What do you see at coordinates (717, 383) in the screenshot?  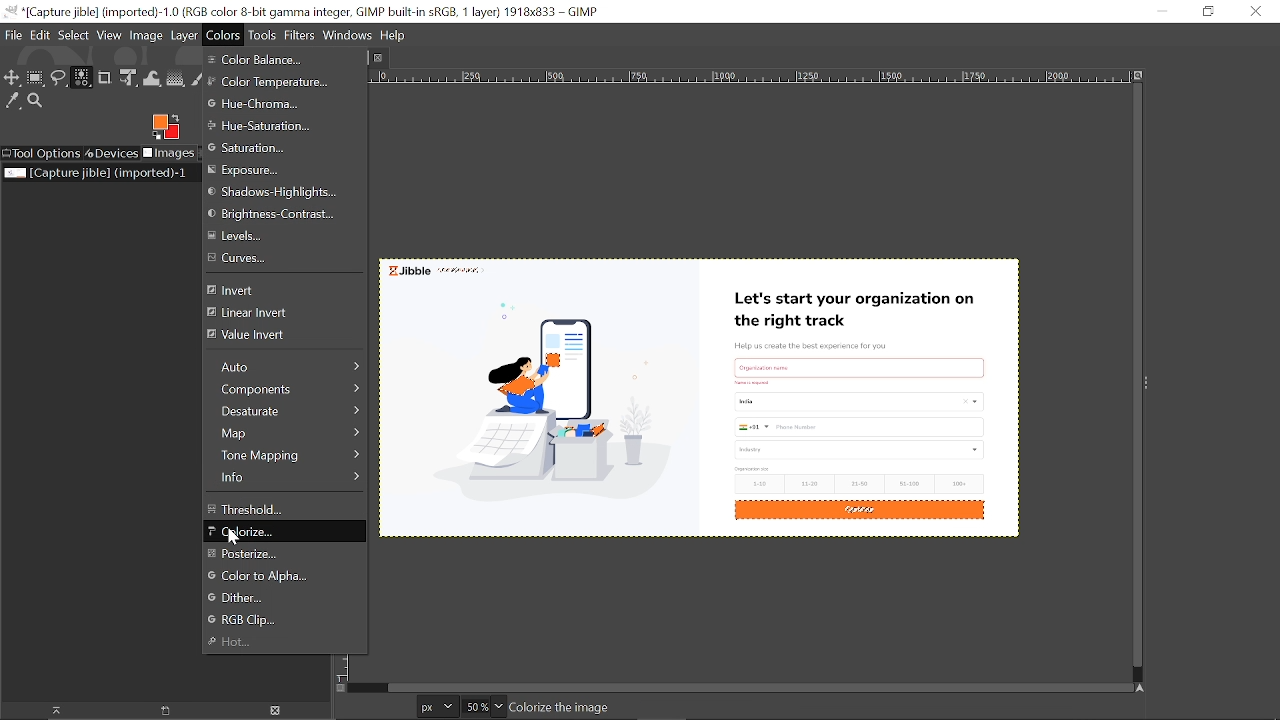 I see `Current image` at bounding box center [717, 383].